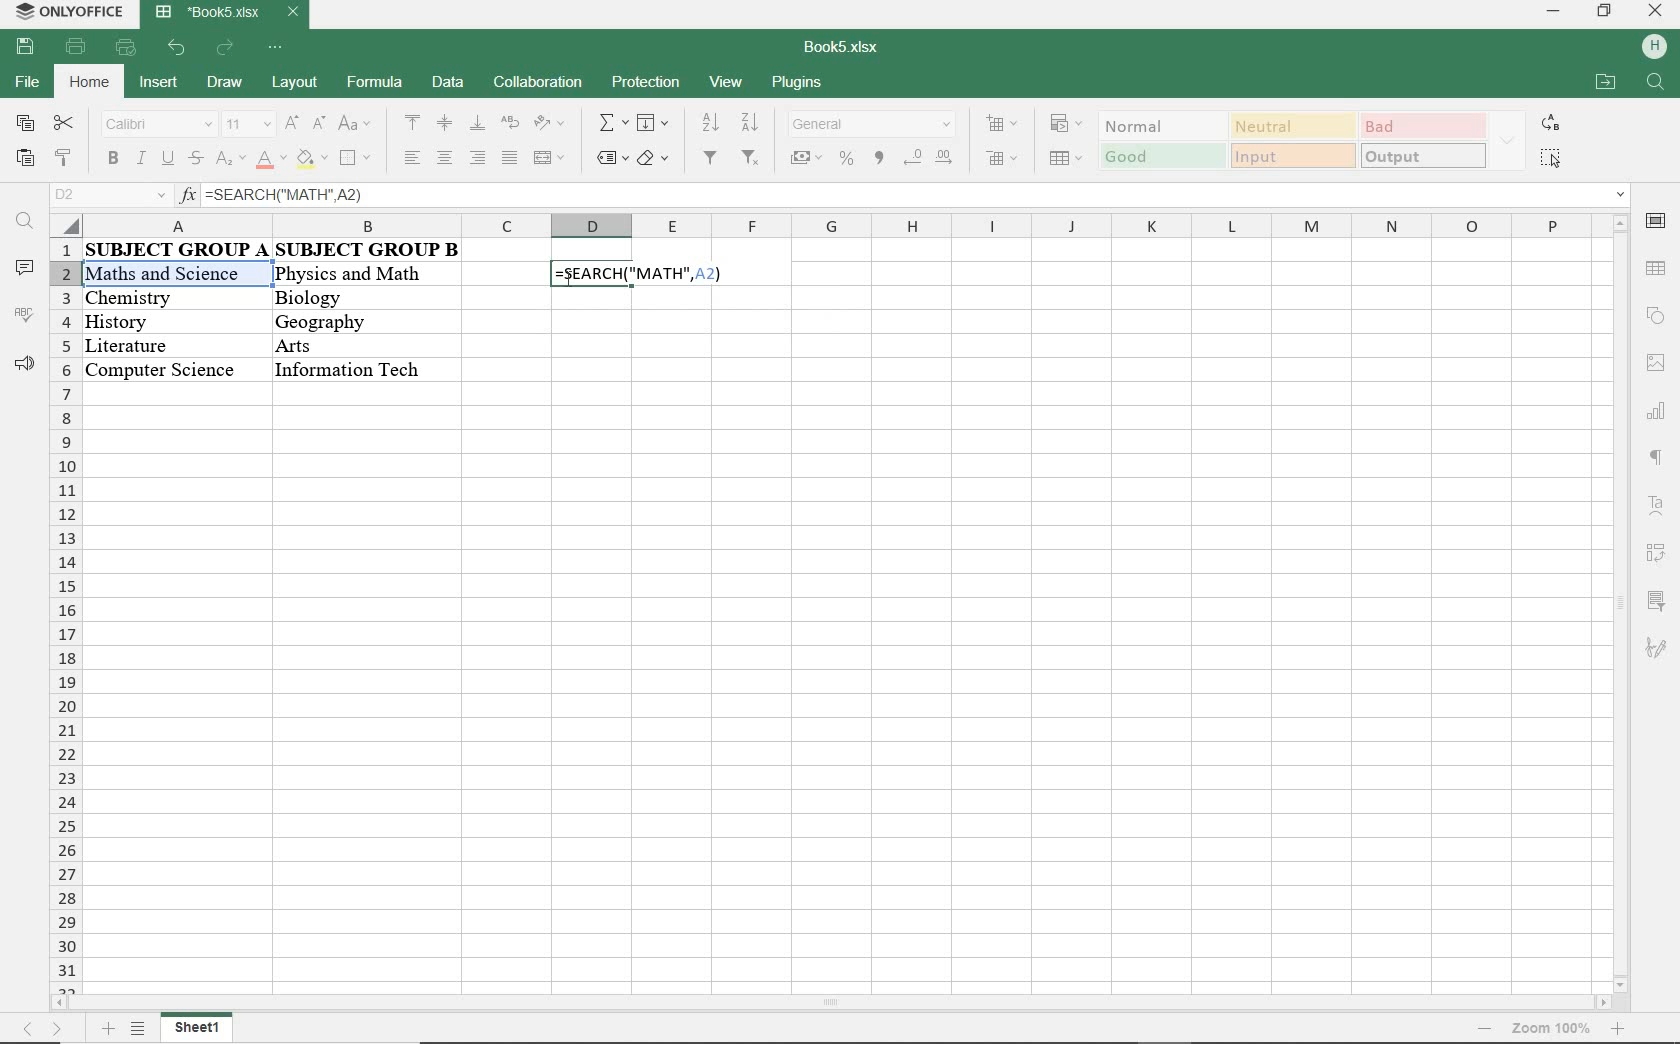 The image size is (1680, 1044). Describe the element at coordinates (1617, 604) in the screenshot. I see `scrollbar` at that location.